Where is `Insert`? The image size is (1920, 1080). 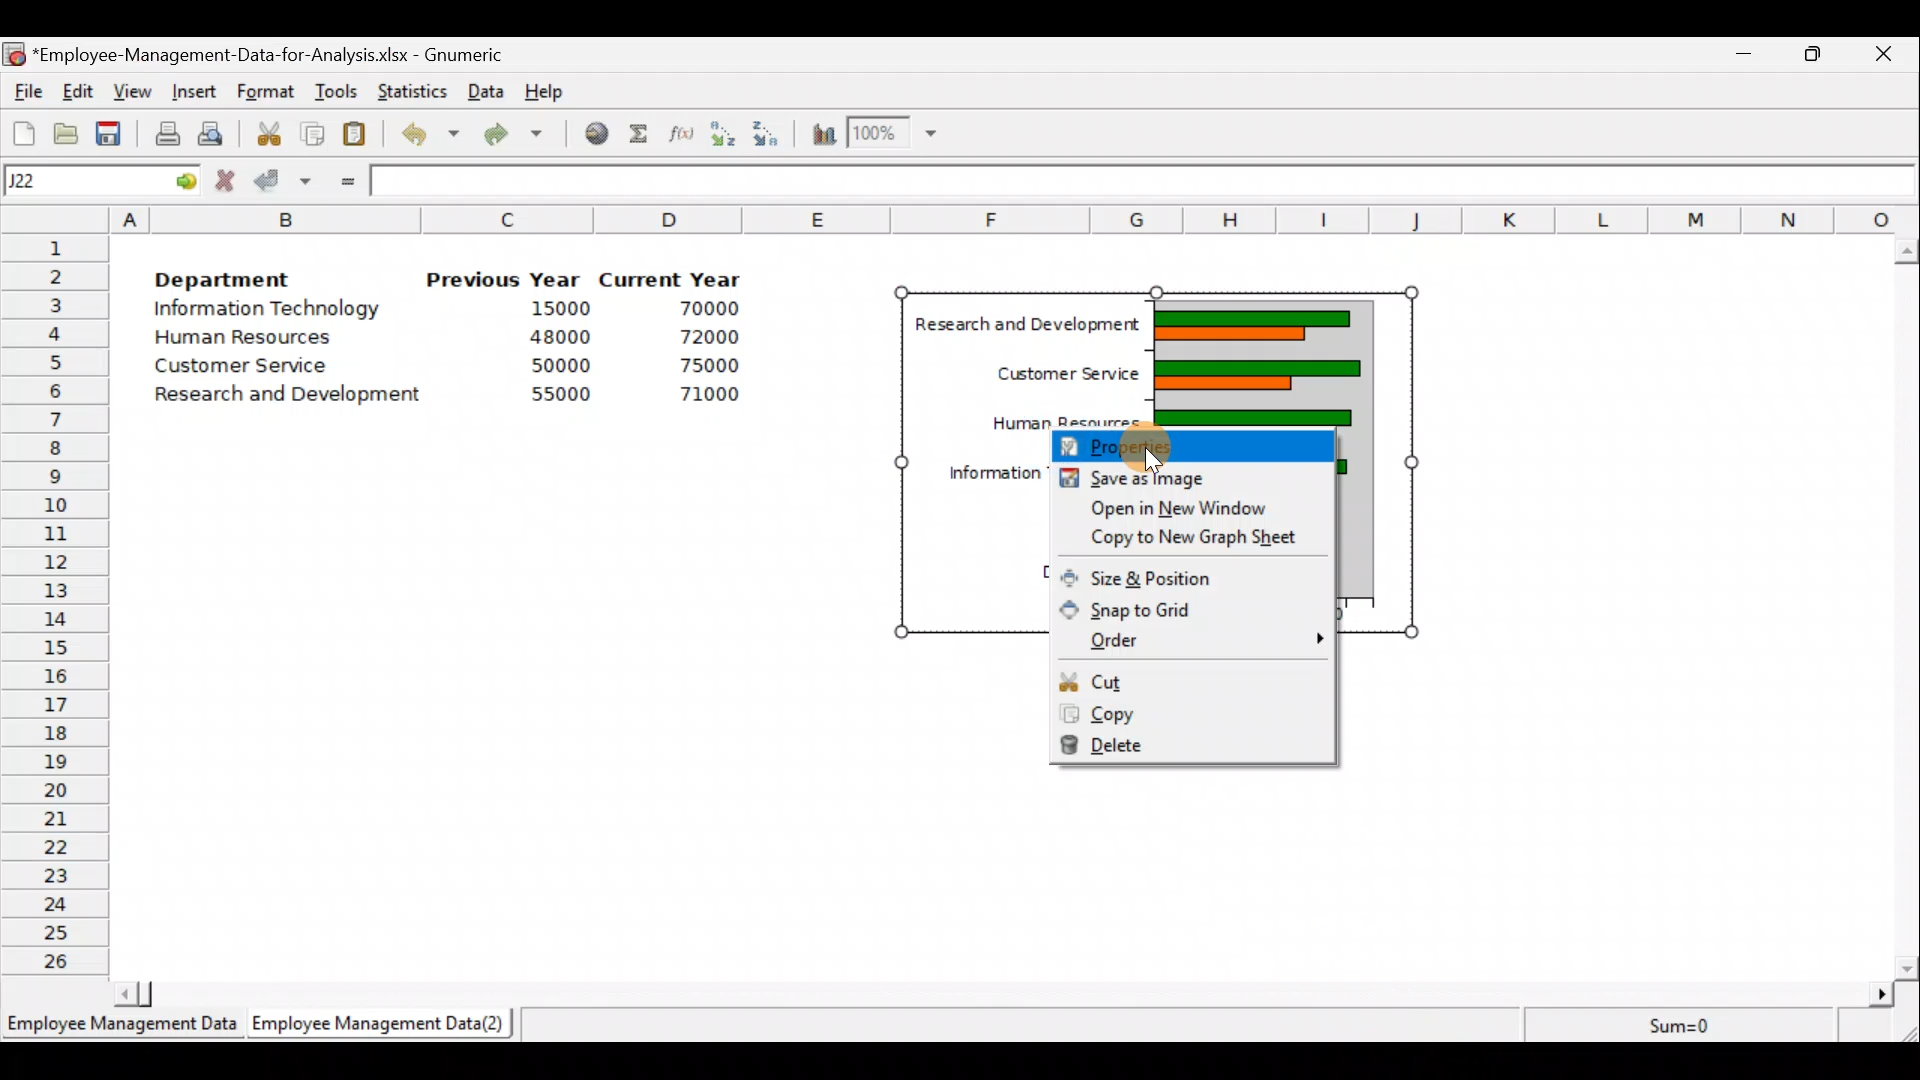 Insert is located at coordinates (198, 89).